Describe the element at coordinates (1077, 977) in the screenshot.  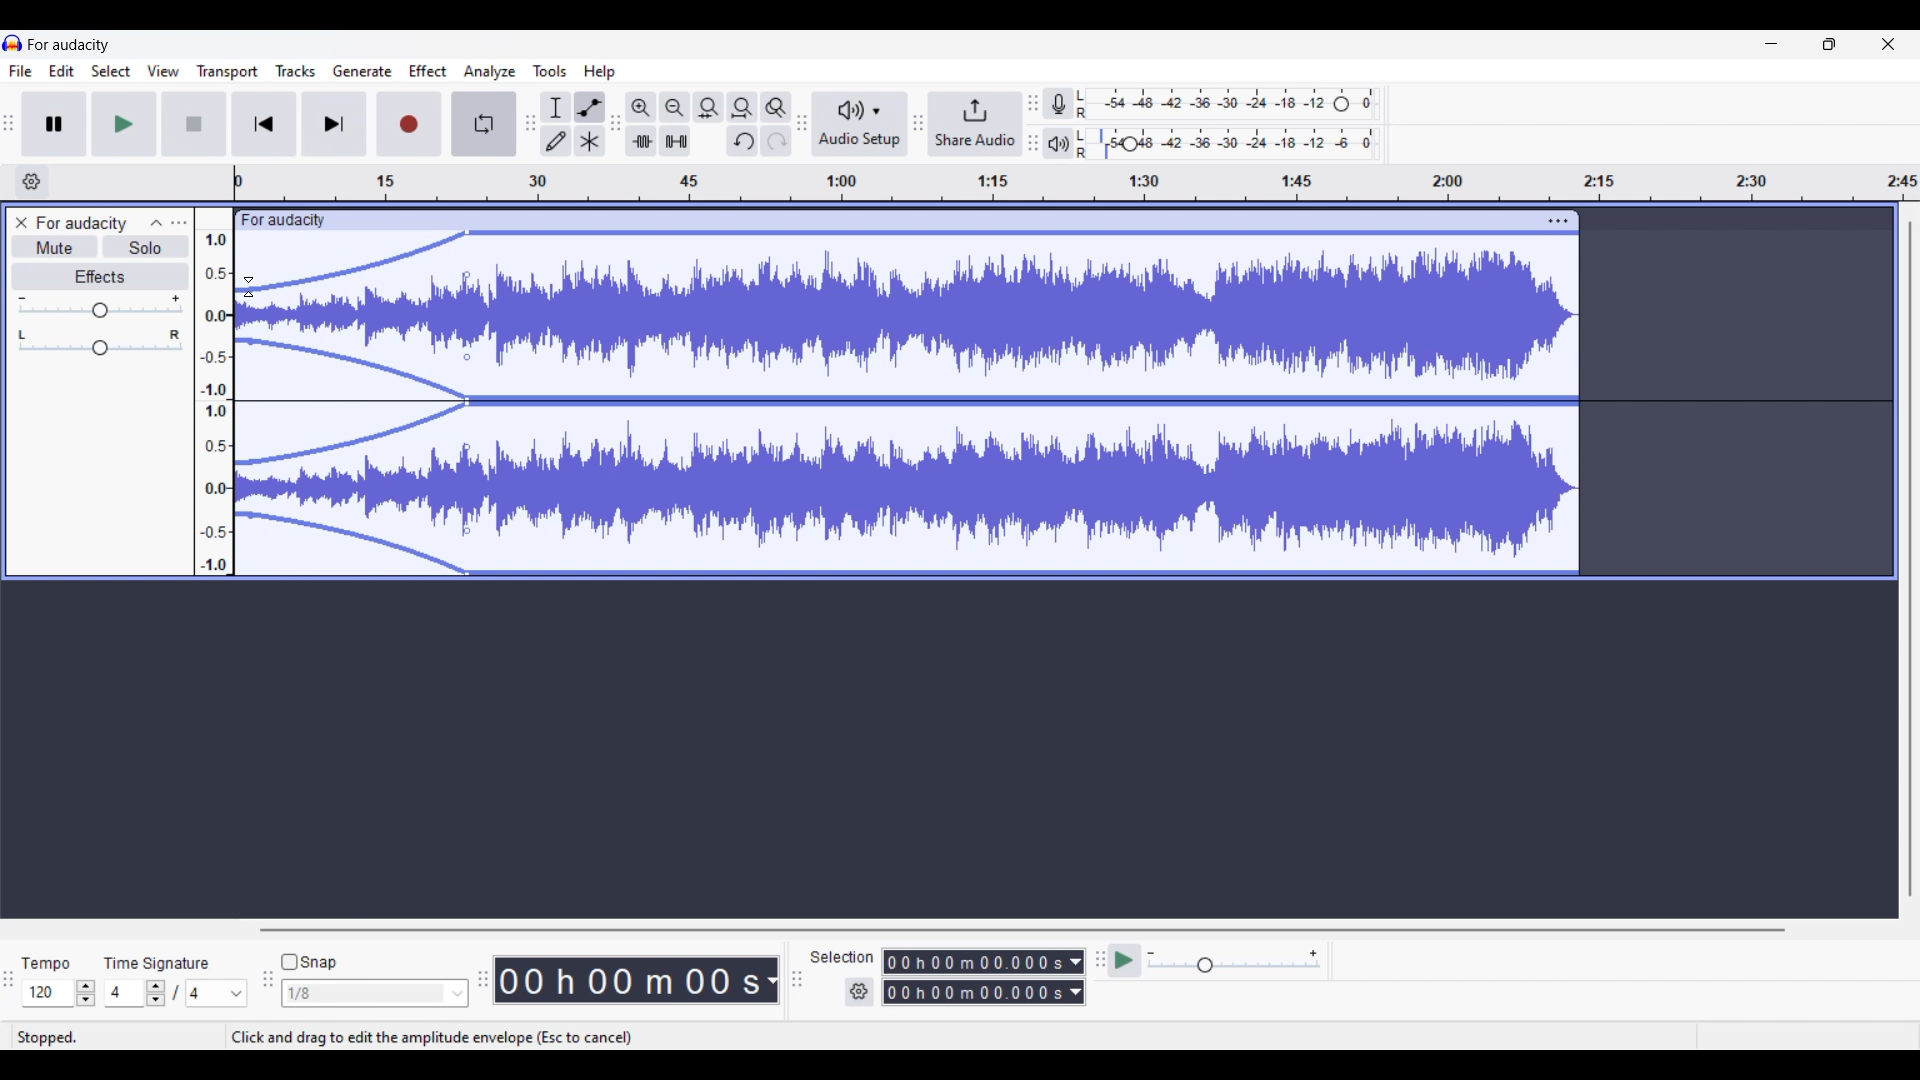
I see `Duration measurement` at that location.